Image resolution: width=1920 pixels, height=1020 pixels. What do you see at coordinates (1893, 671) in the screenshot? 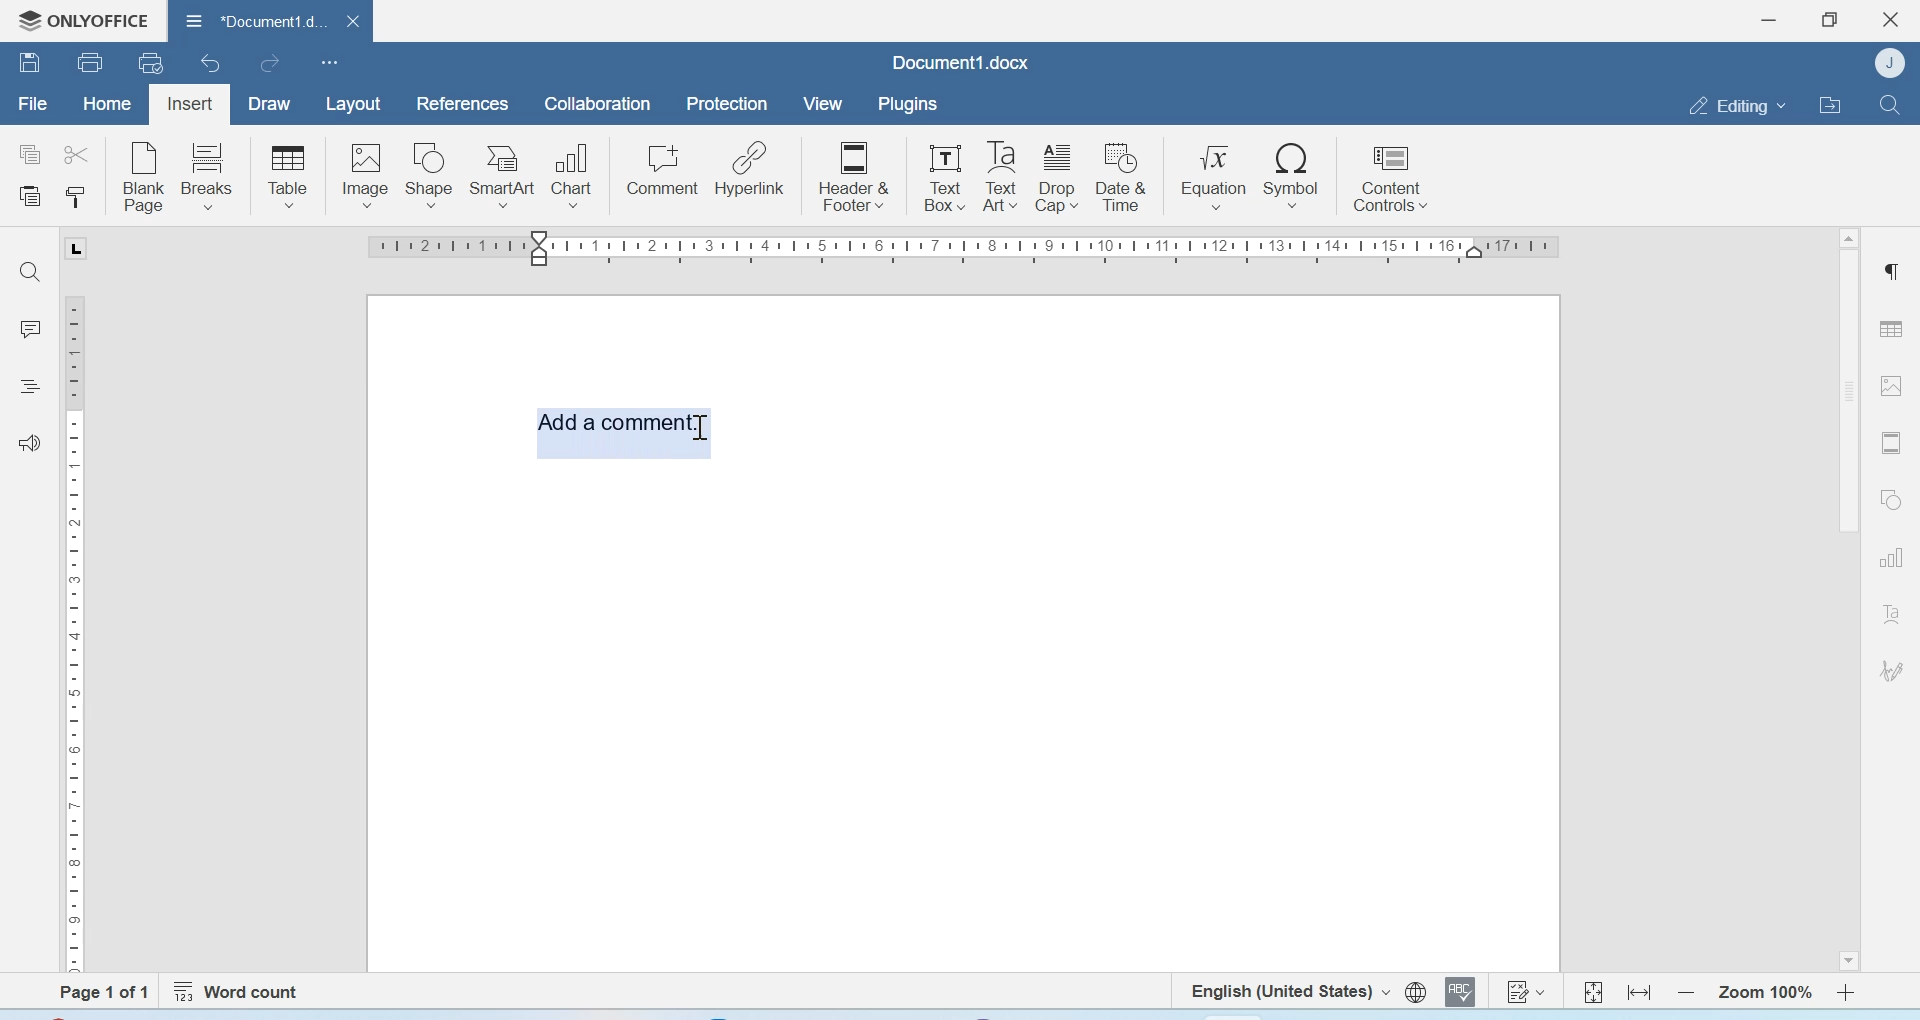
I see `Signature` at bounding box center [1893, 671].